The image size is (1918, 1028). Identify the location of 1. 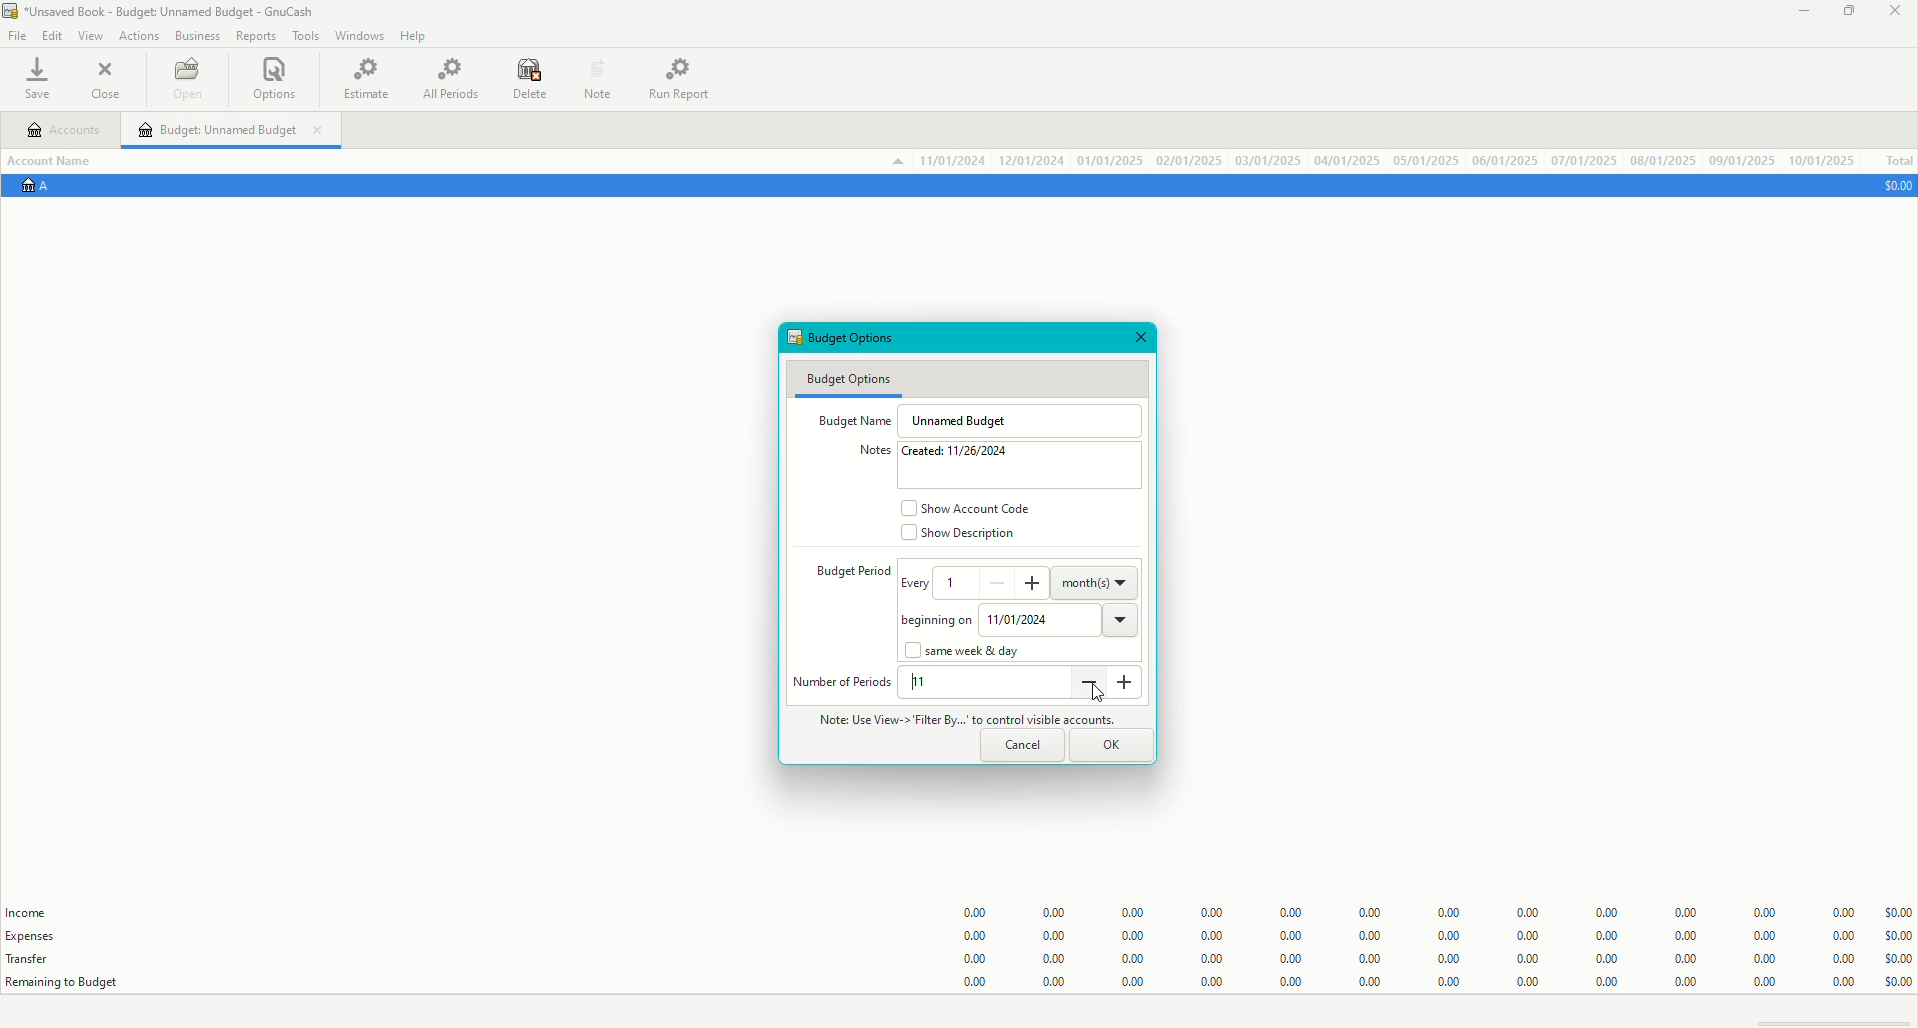
(959, 581).